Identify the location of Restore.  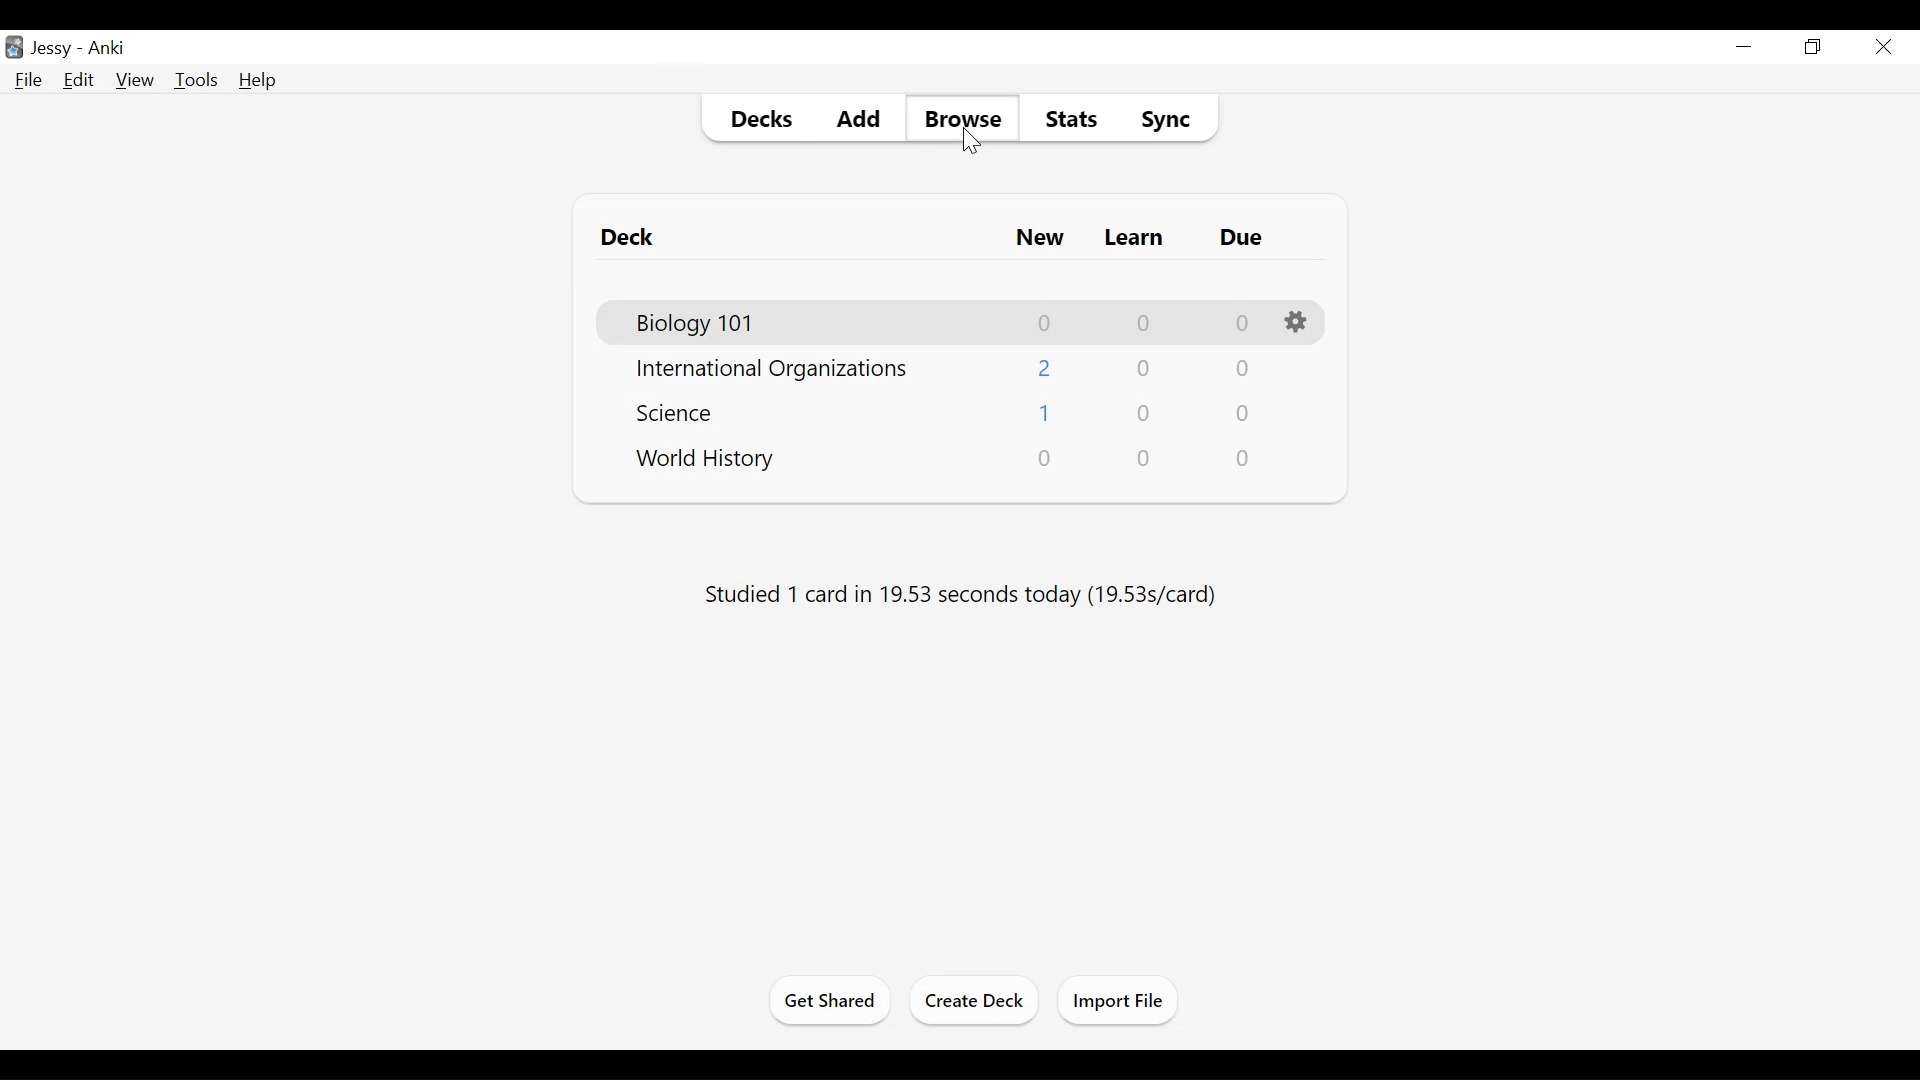
(1813, 46).